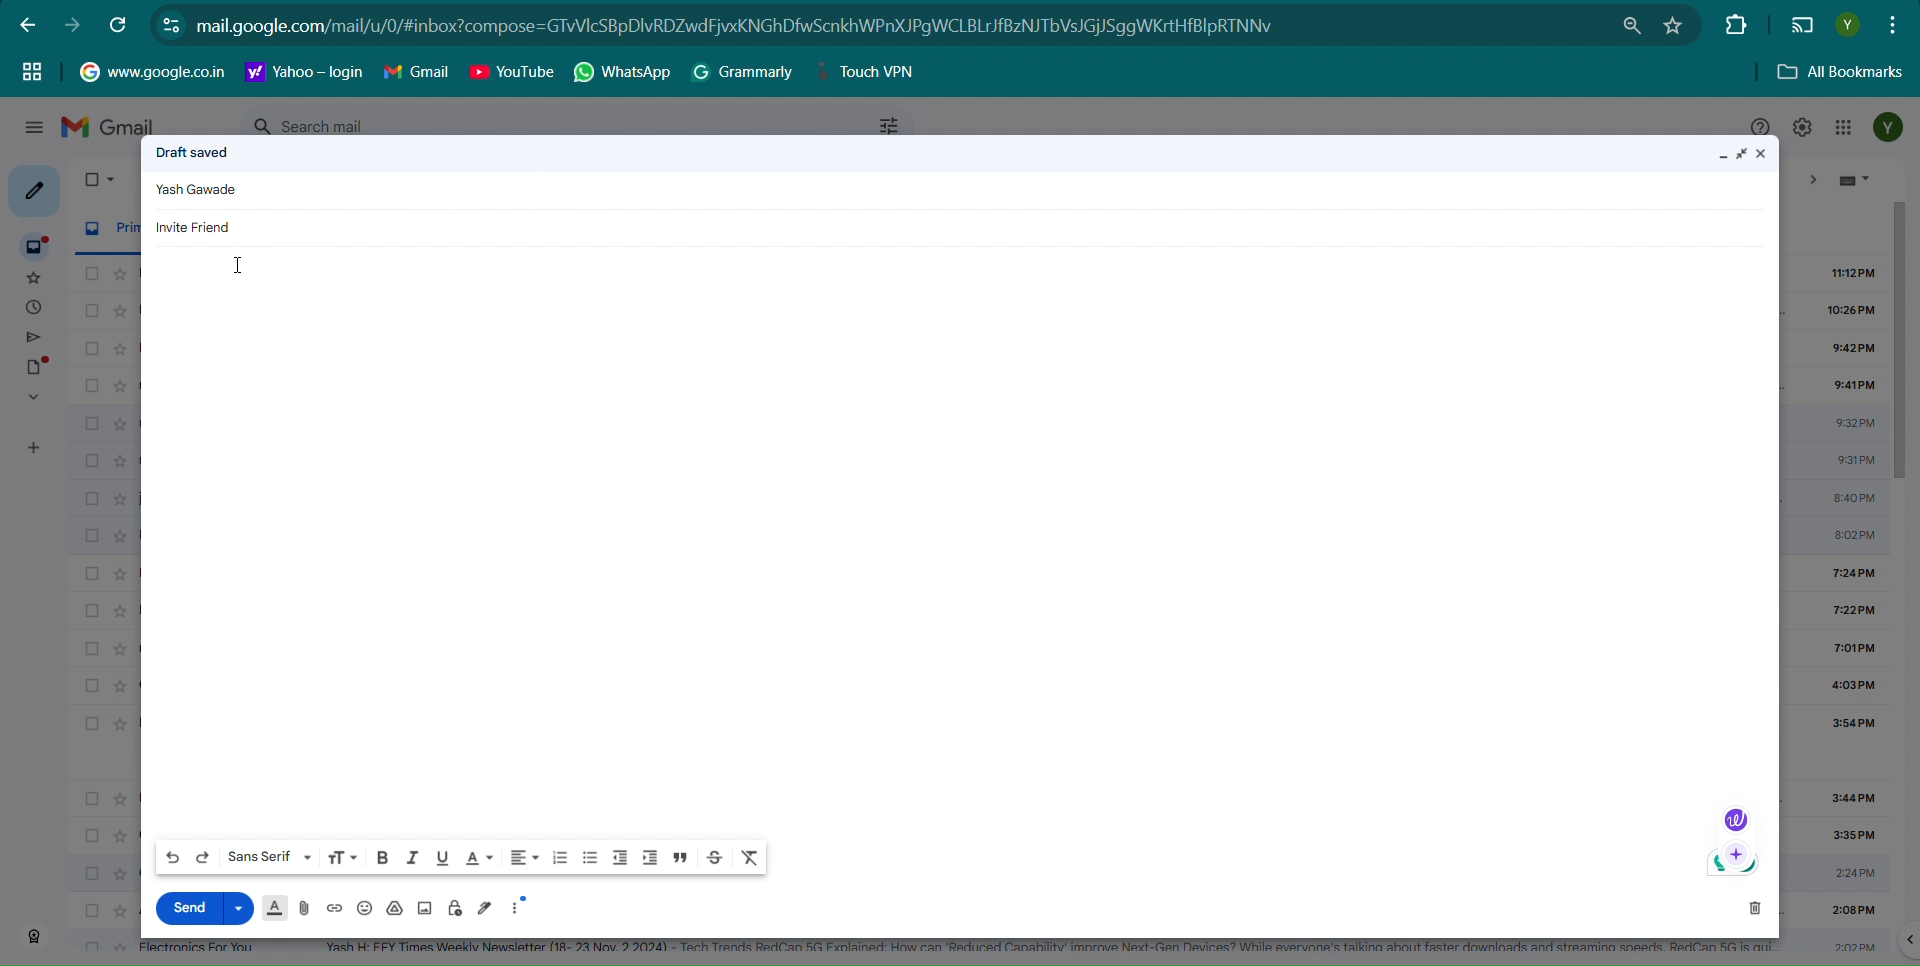  I want to click on view site information, so click(171, 24).